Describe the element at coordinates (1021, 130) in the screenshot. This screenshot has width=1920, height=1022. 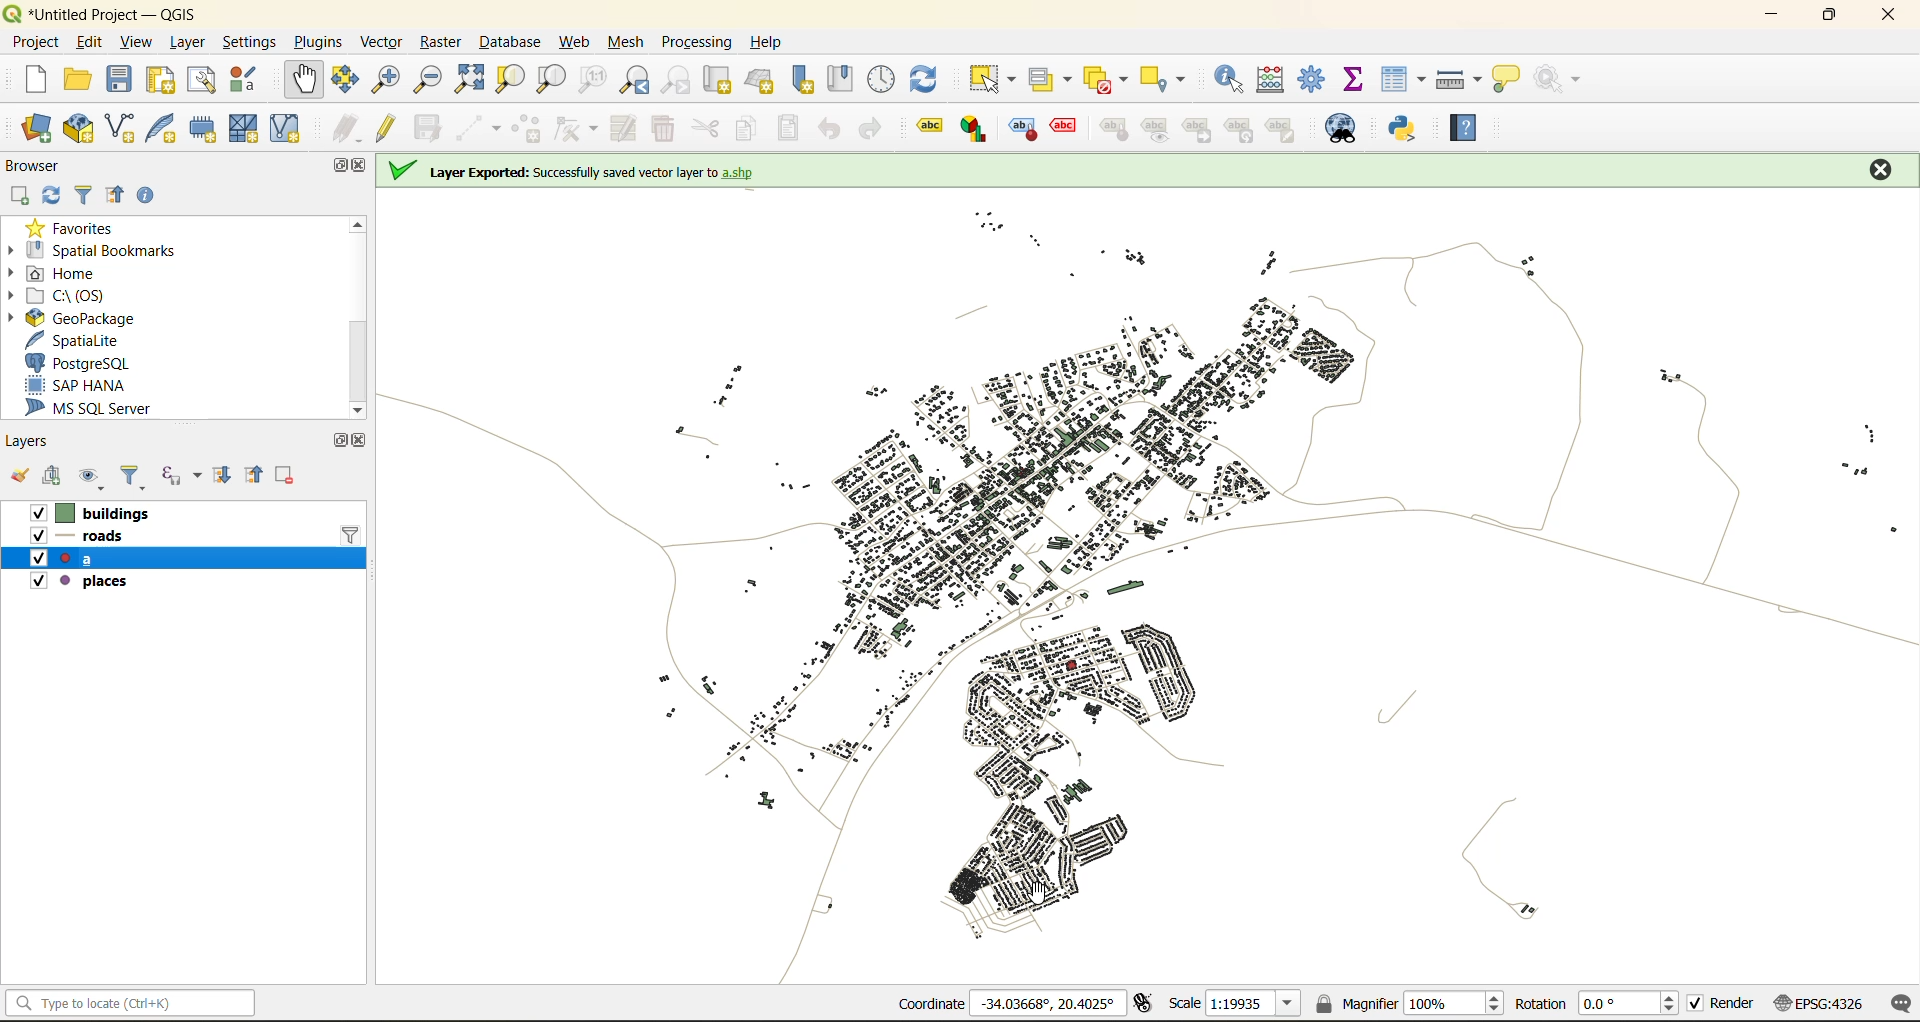
I see `highlight pinned labels and diagram` at that location.